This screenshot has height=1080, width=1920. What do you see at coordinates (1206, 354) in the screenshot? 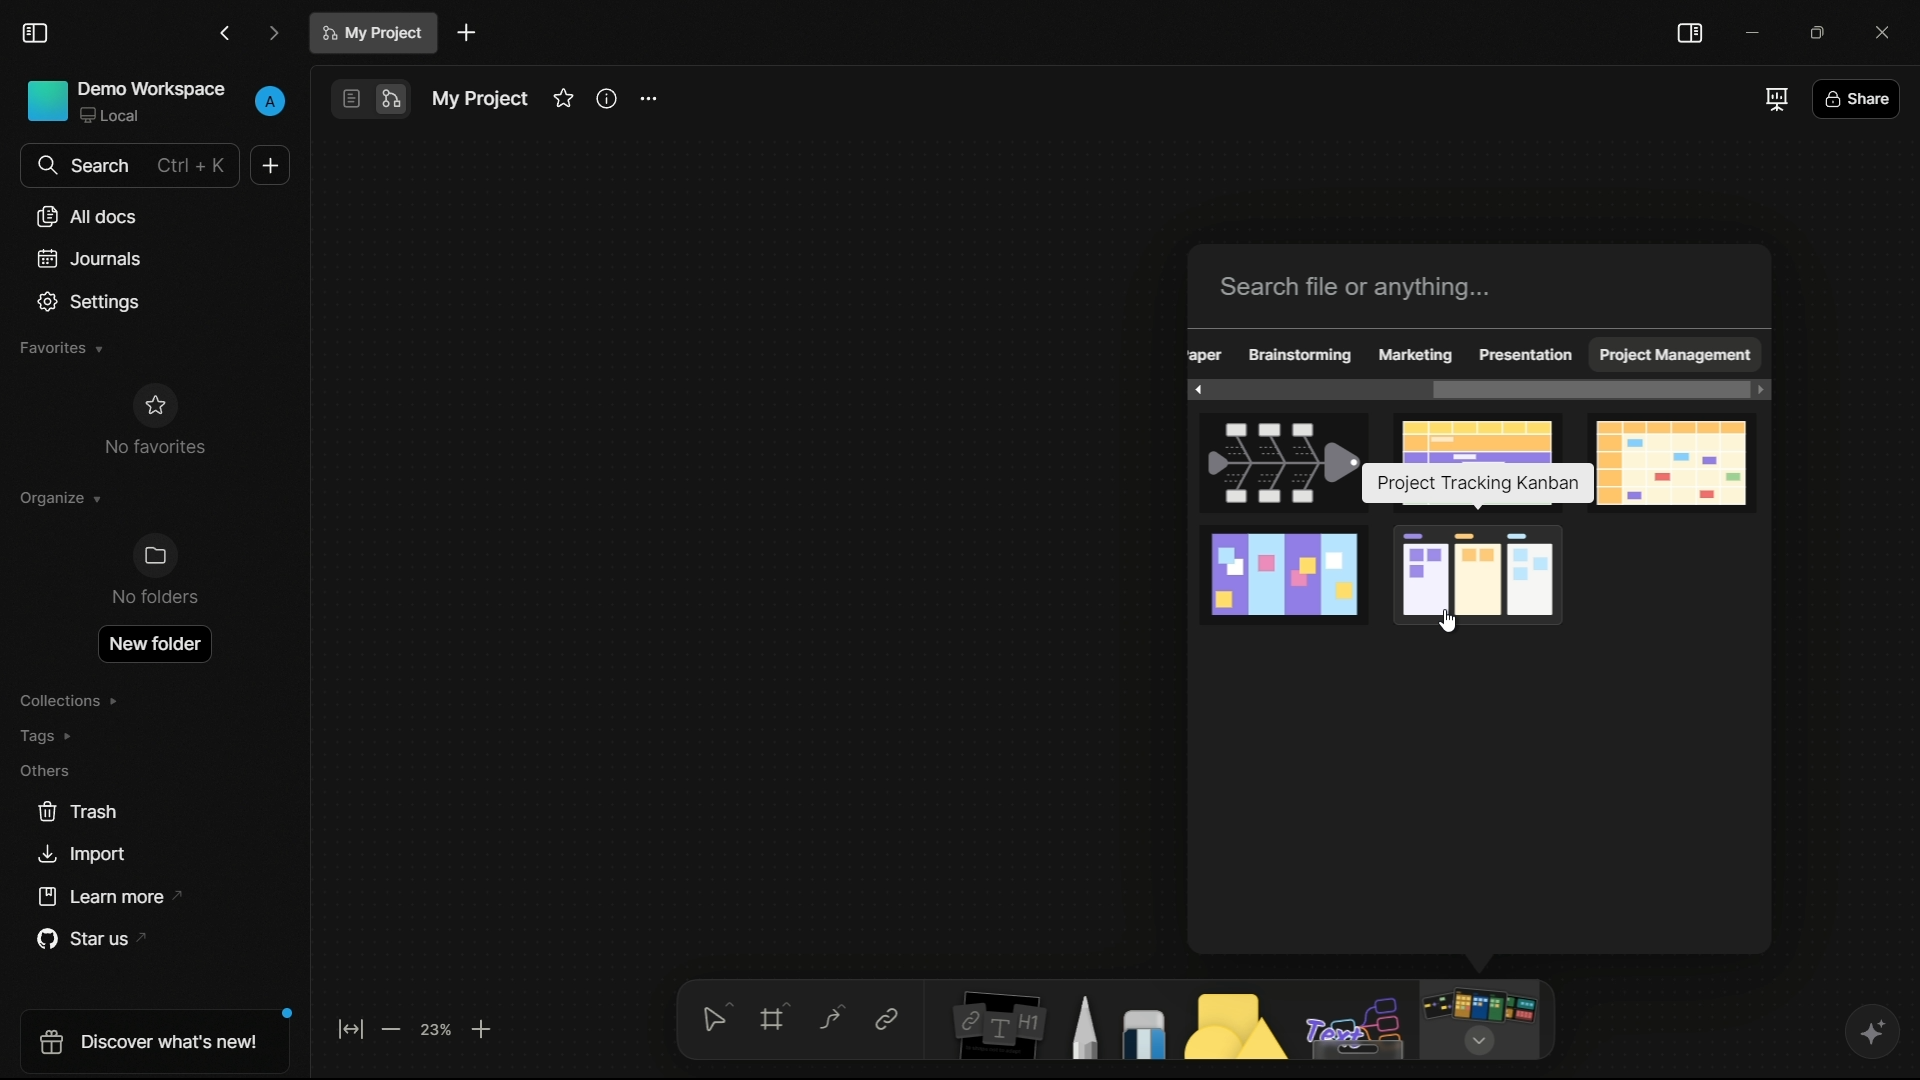
I see `obscure text` at bounding box center [1206, 354].